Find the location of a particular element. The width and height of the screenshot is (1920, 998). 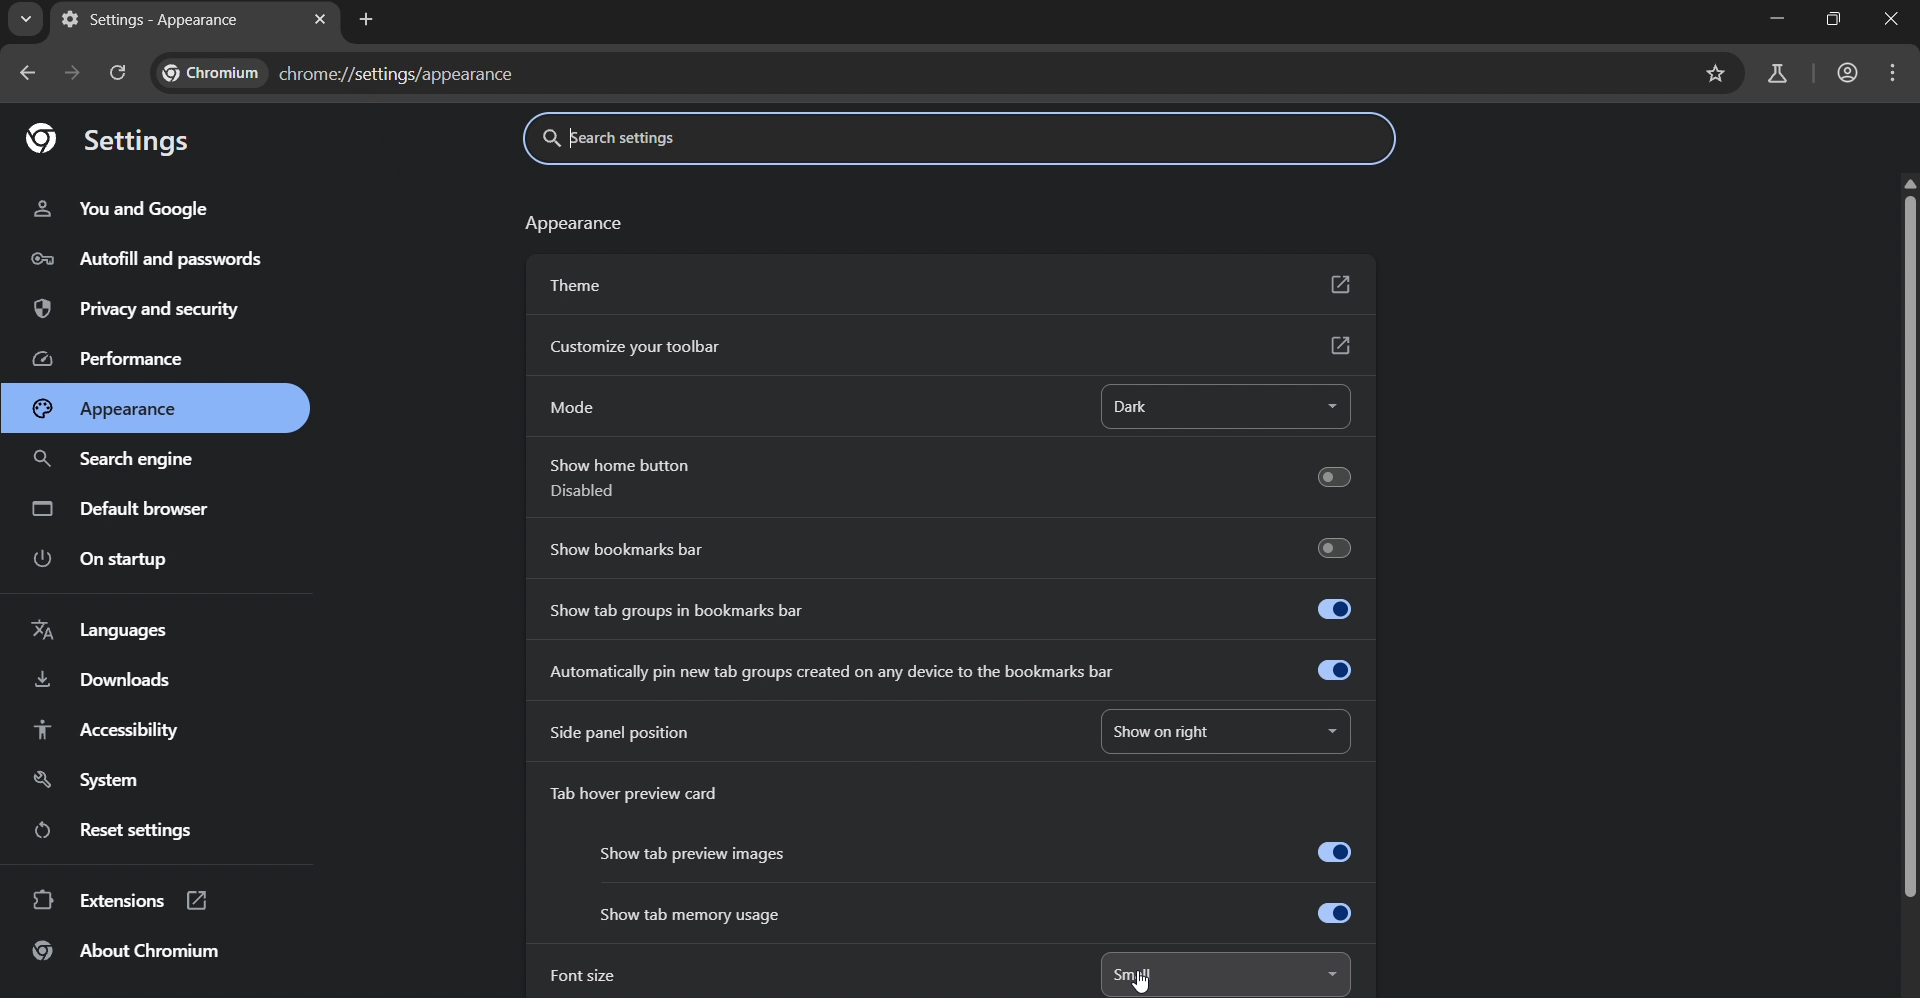

close is located at coordinates (1895, 18).